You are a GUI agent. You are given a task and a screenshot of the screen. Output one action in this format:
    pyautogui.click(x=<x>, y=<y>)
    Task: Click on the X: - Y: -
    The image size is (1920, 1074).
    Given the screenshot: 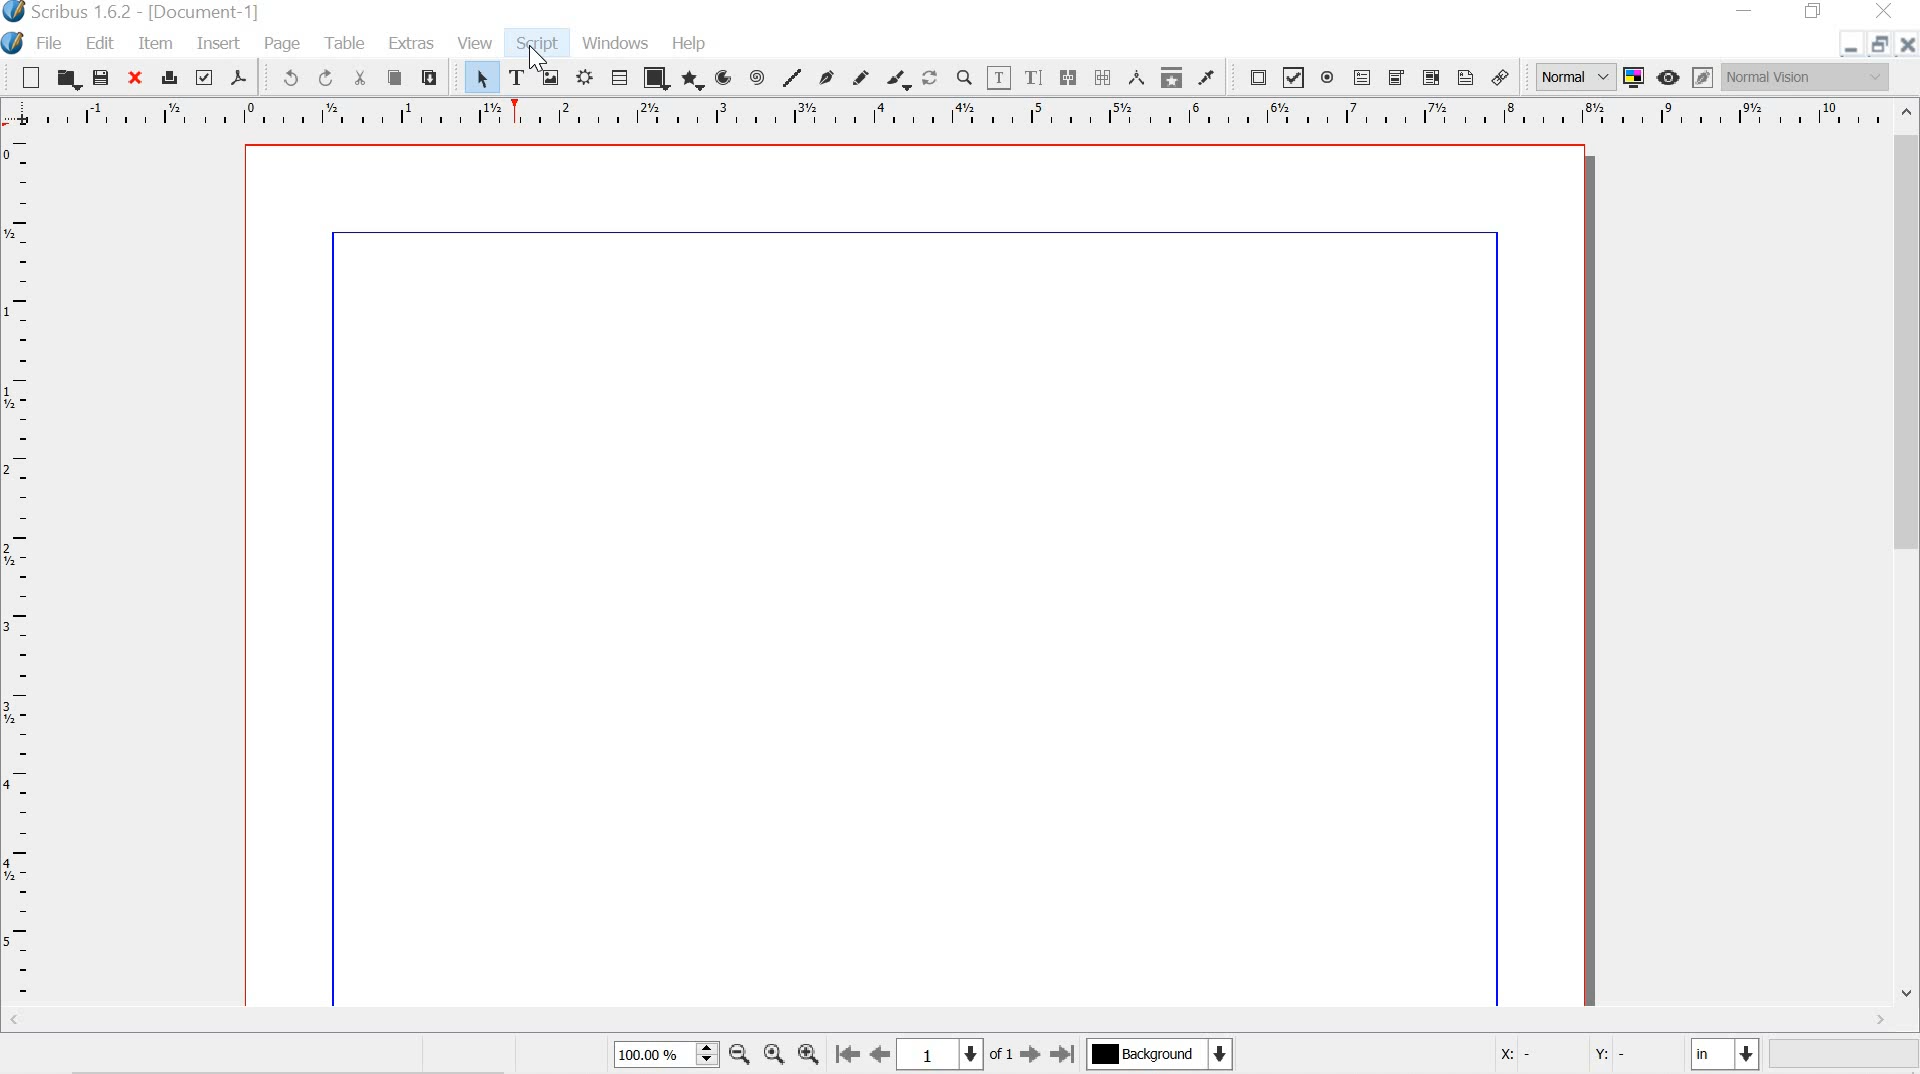 What is the action you would take?
    pyautogui.click(x=1579, y=1055)
    